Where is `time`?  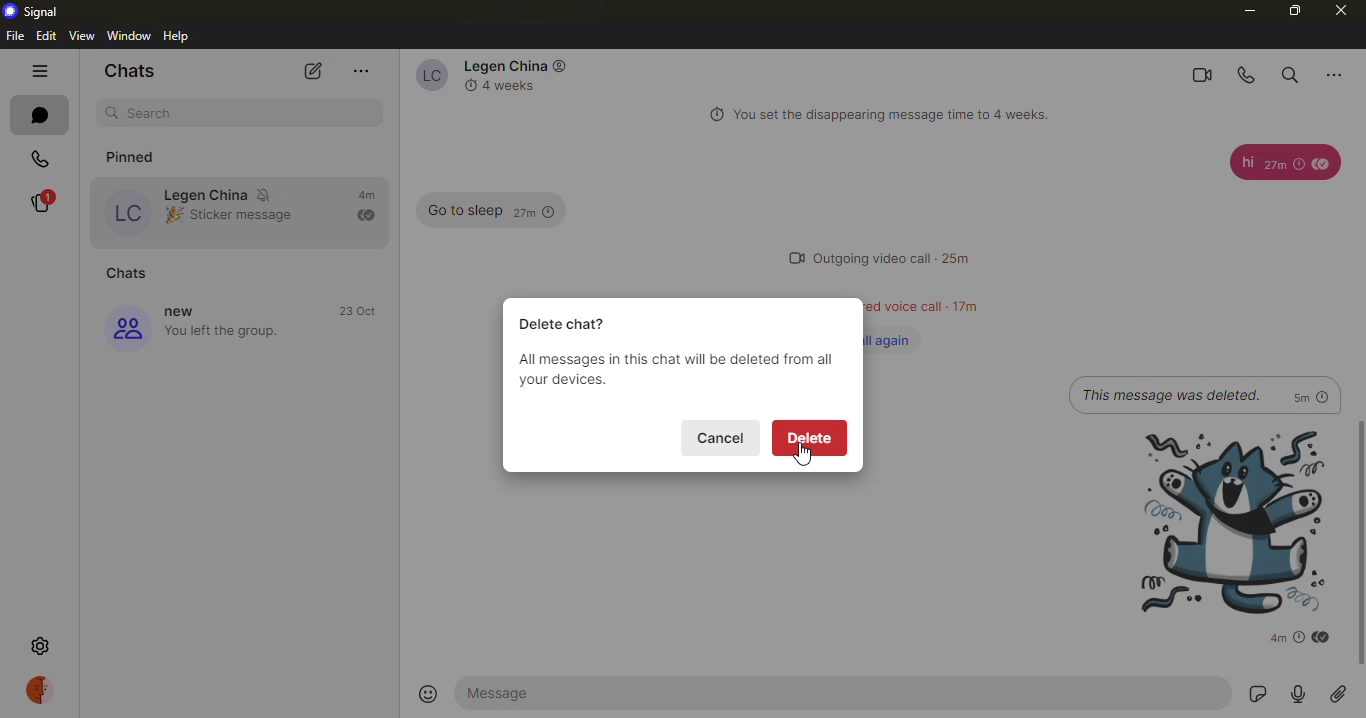 time is located at coordinates (1311, 395).